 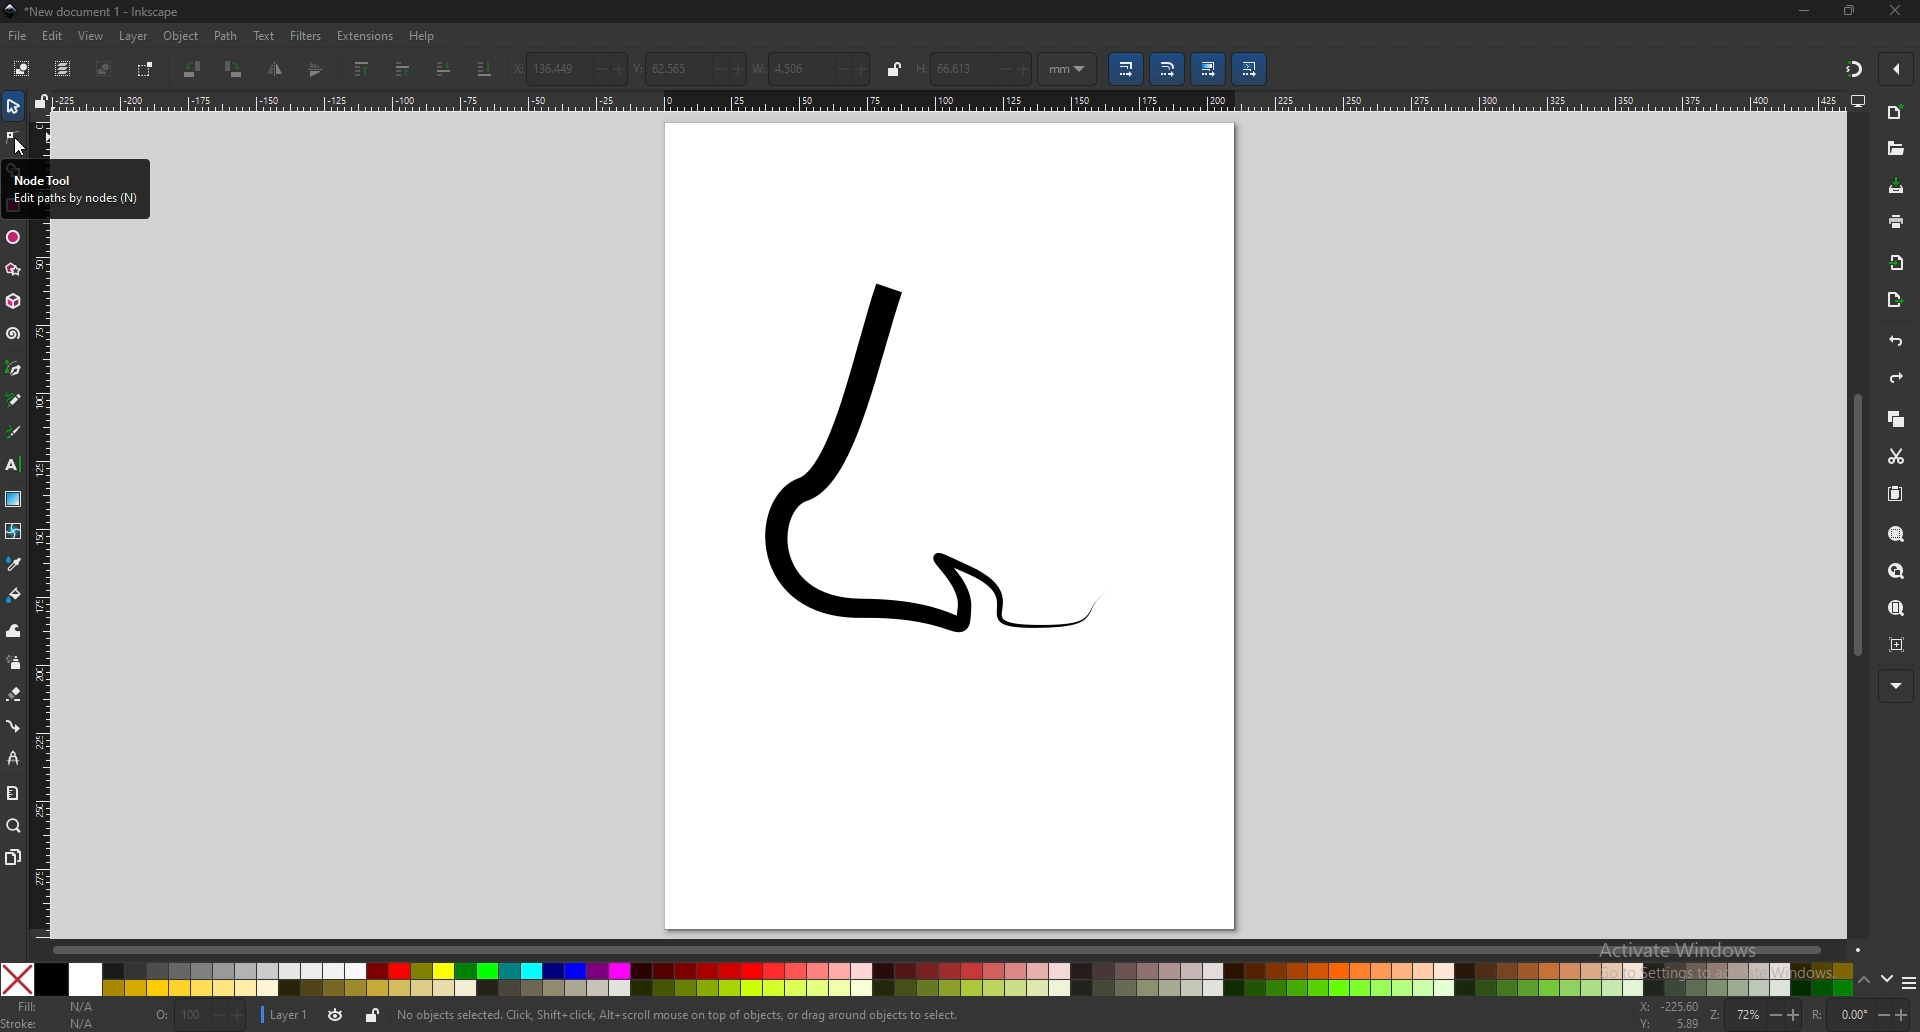 What do you see at coordinates (1895, 187) in the screenshot?
I see `save` at bounding box center [1895, 187].